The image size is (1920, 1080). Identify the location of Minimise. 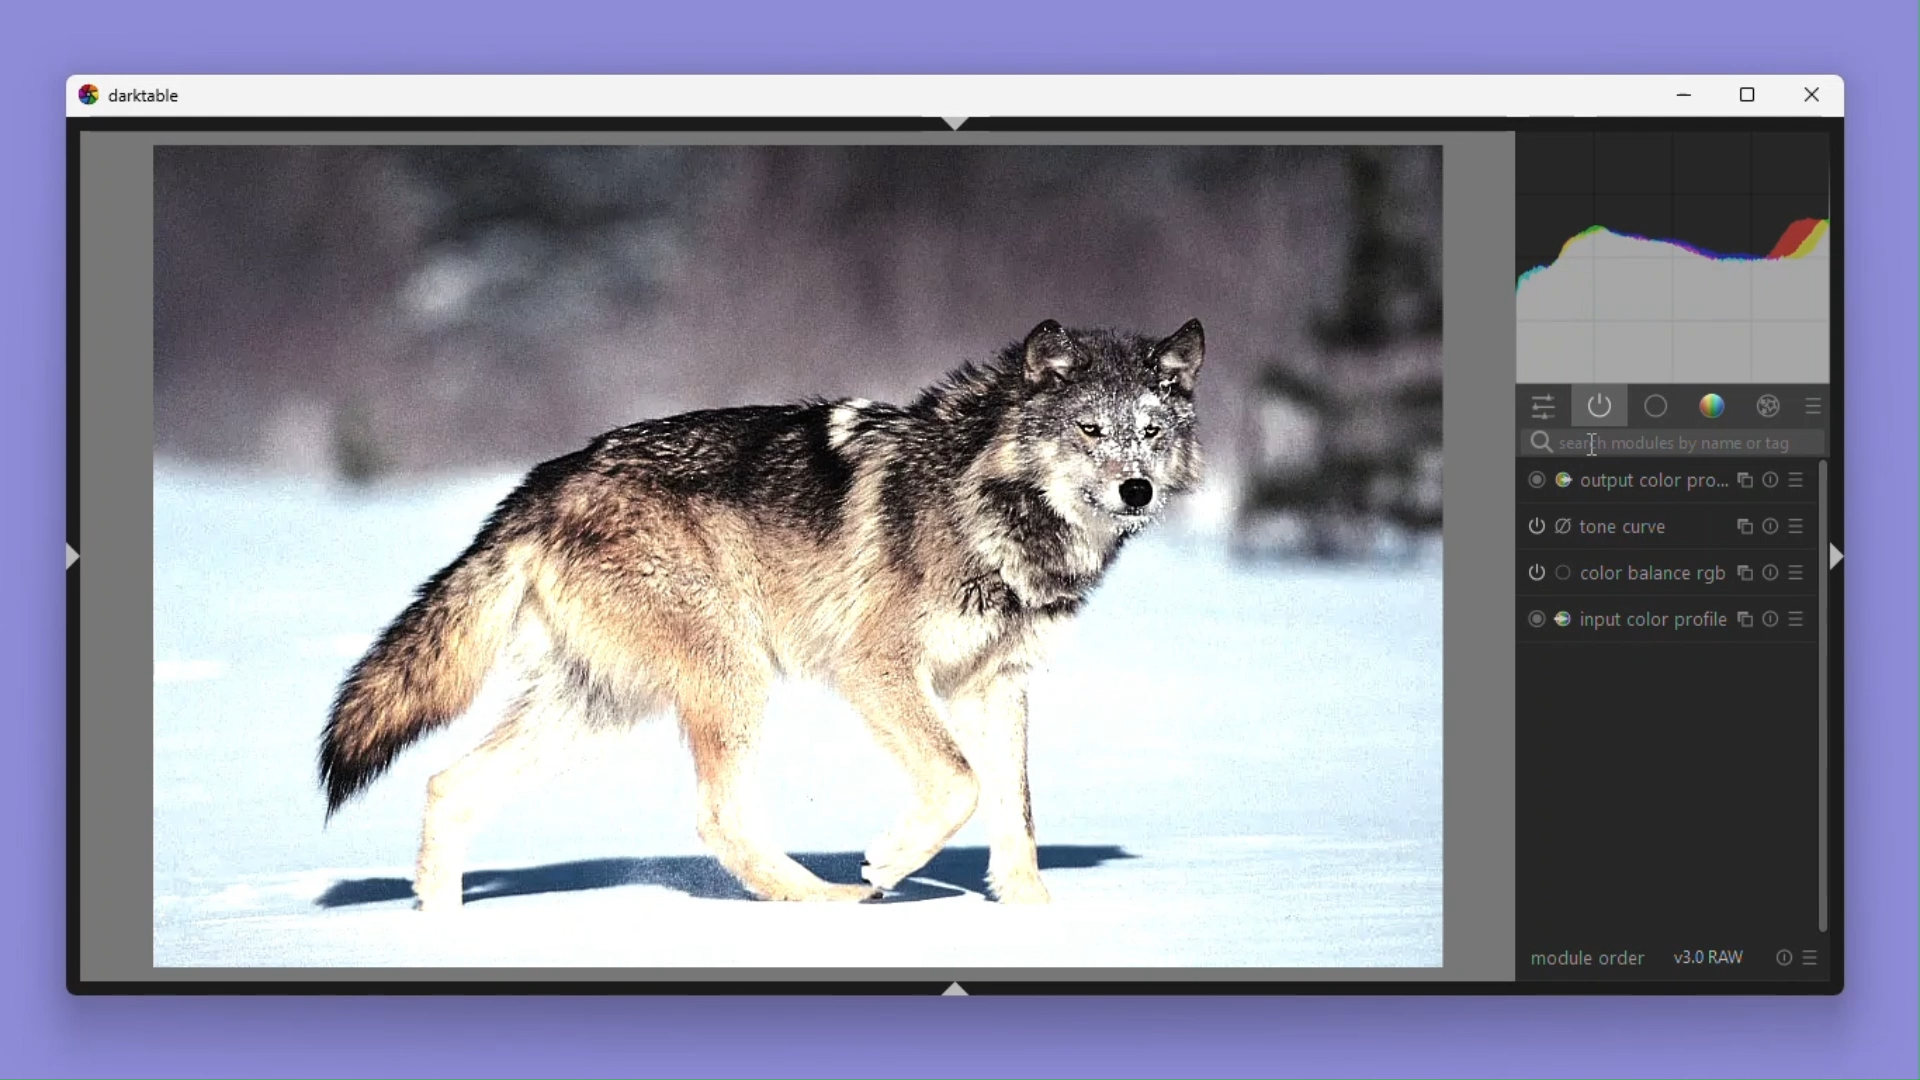
(1691, 95).